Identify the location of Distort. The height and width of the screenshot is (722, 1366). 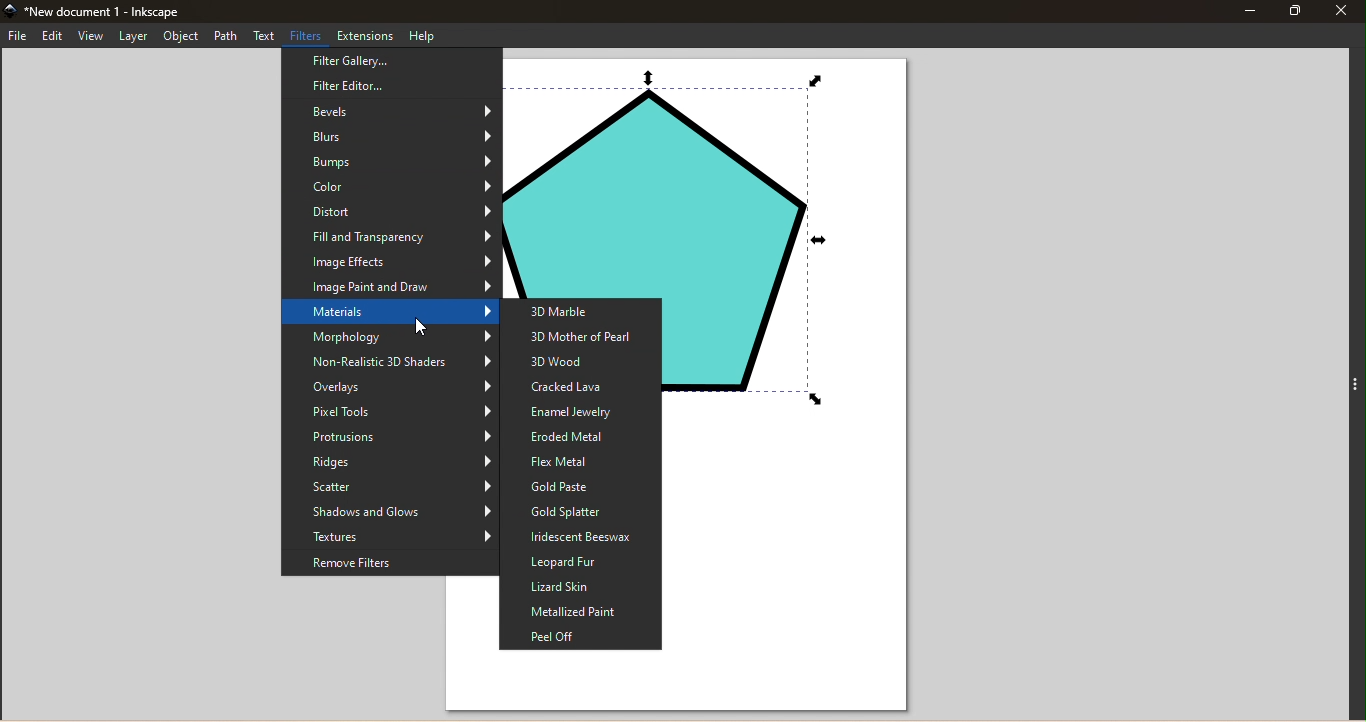
(389, 212).